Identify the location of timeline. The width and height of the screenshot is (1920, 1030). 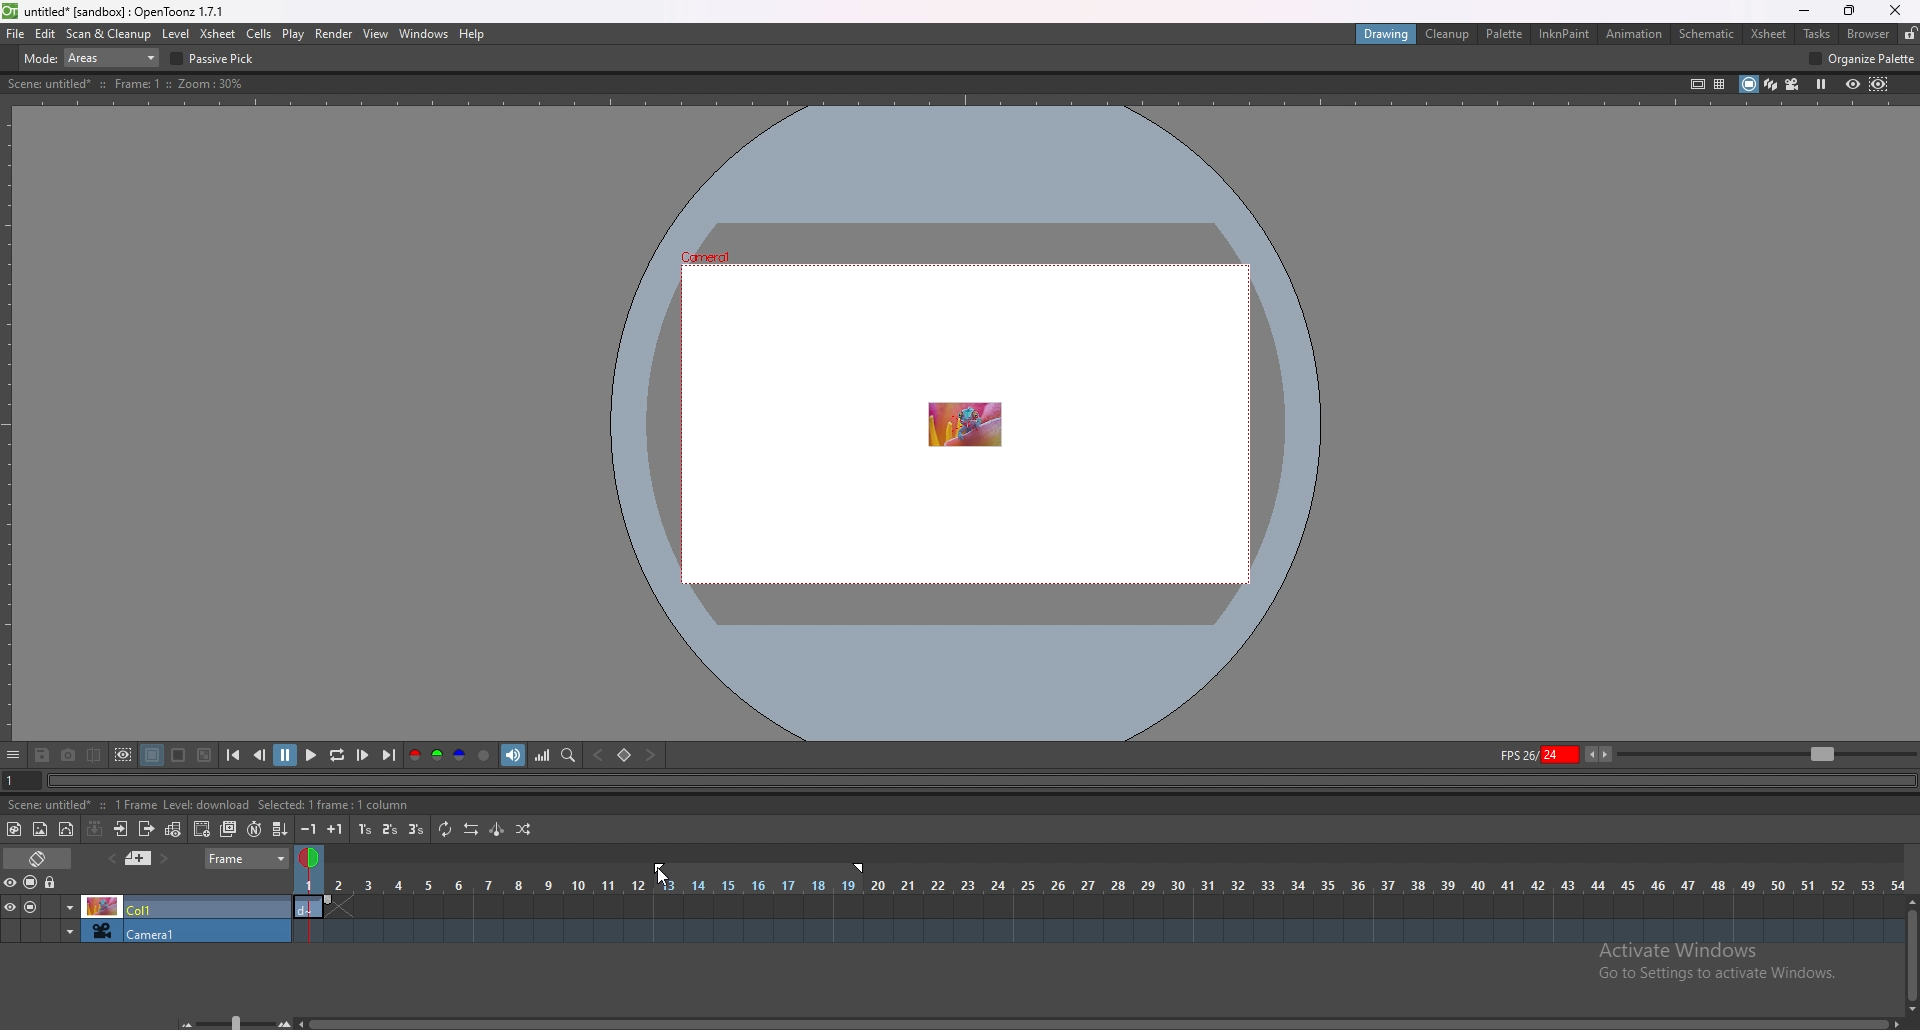
(1099, 905).